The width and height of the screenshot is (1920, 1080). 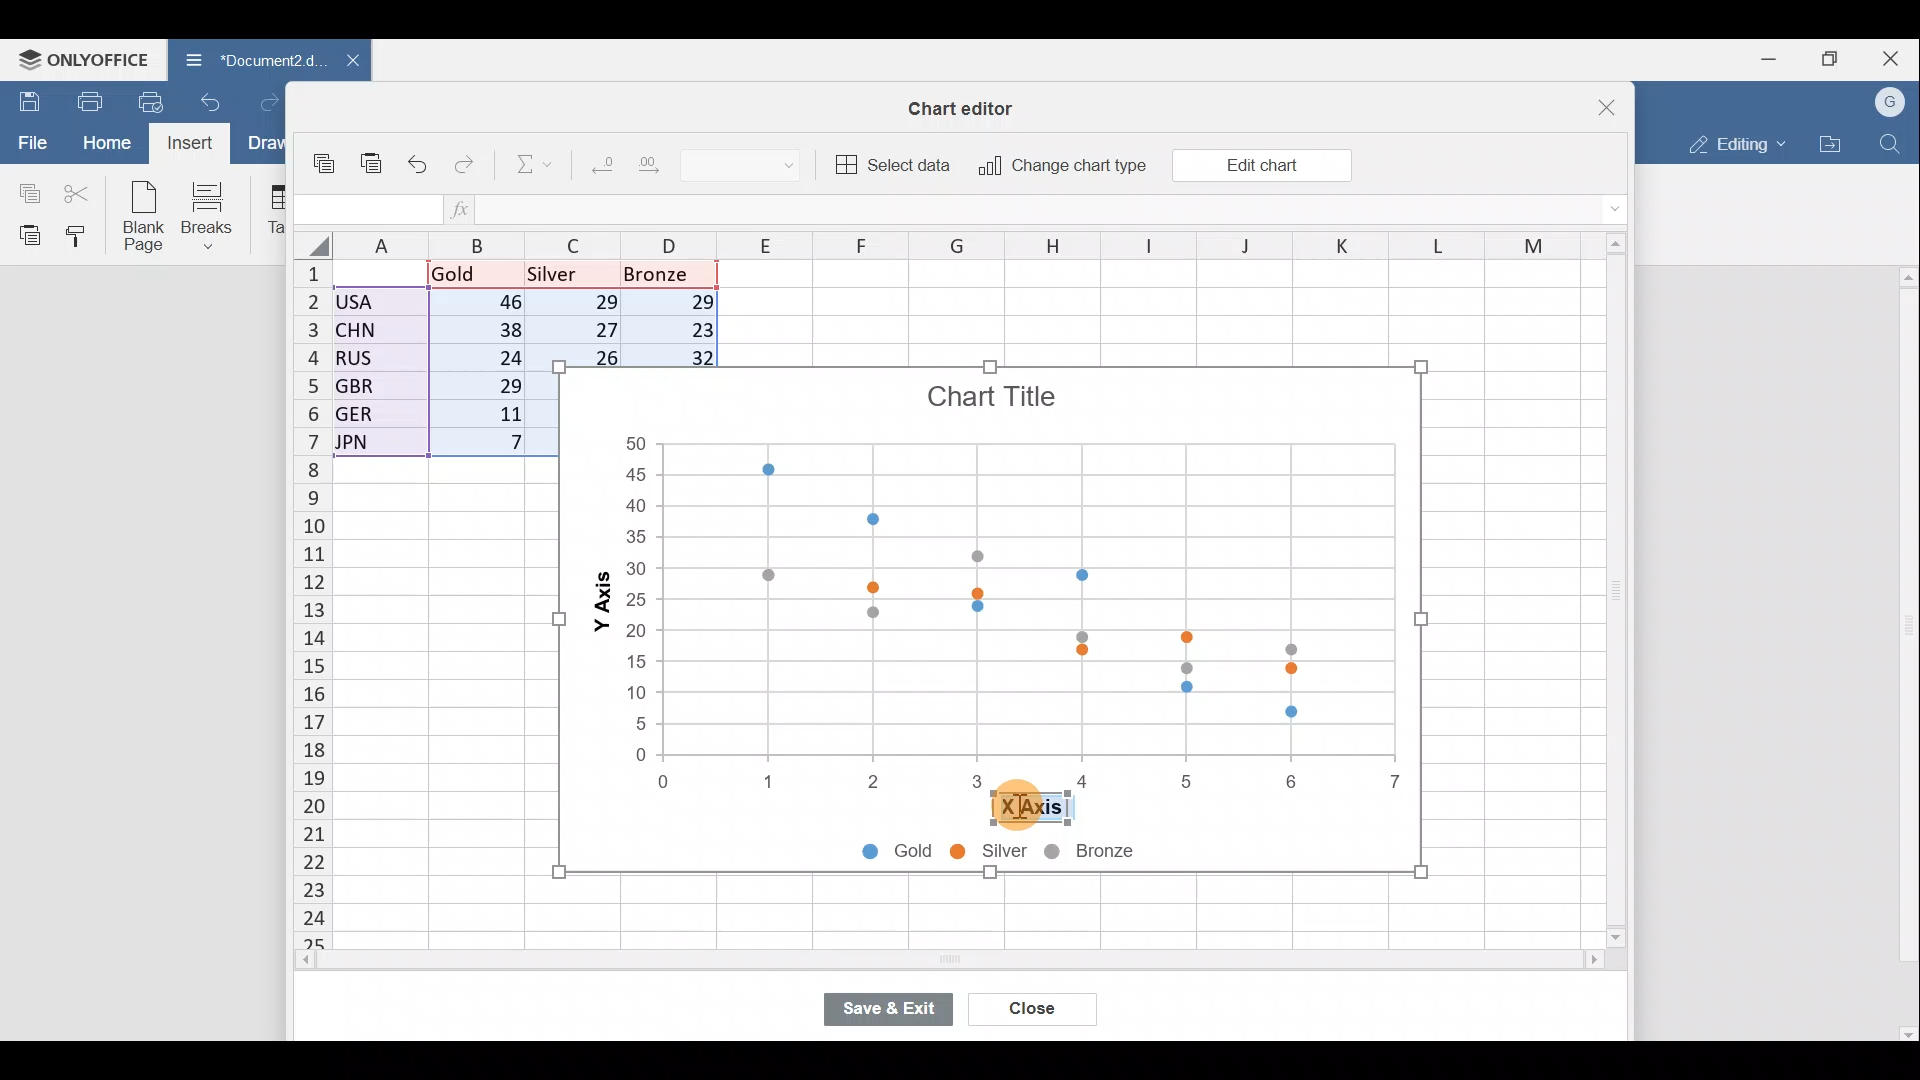 I want to click on Data, so click(x=440, y=365).